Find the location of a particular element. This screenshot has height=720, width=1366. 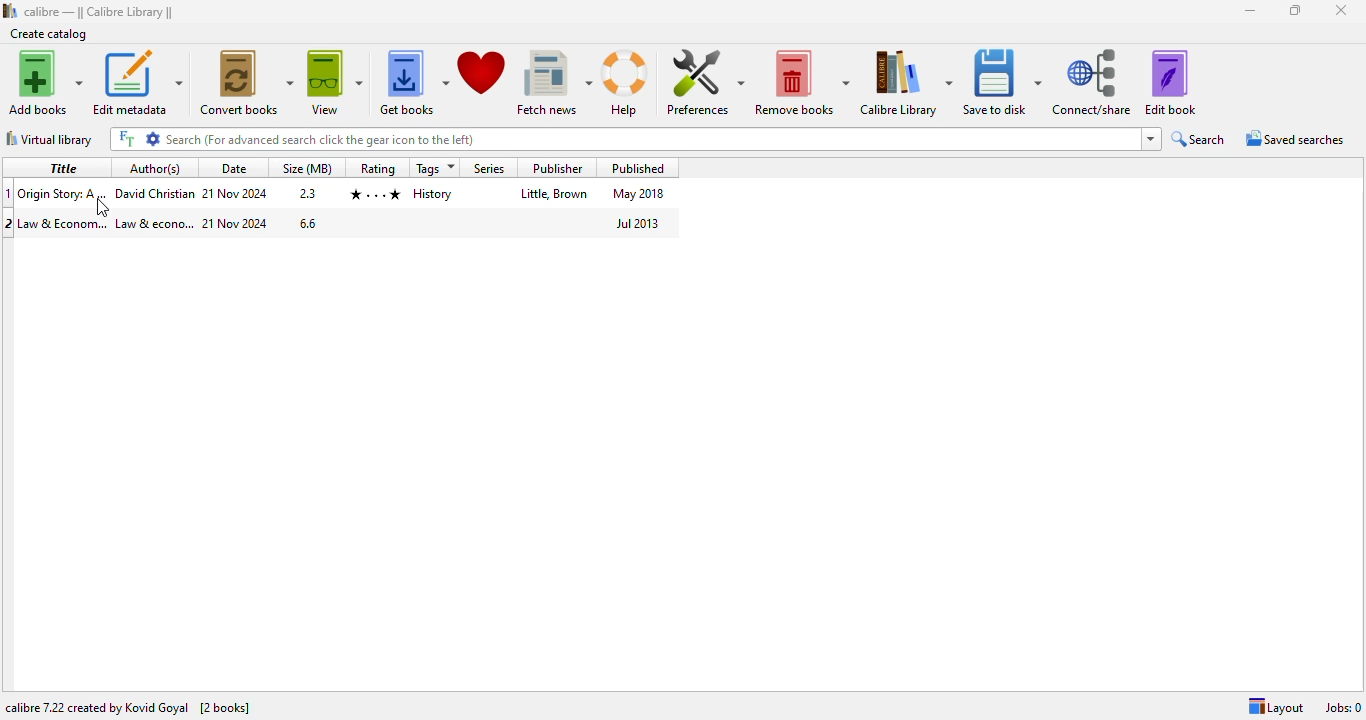

create catalog is located at coordinates (49, 34).